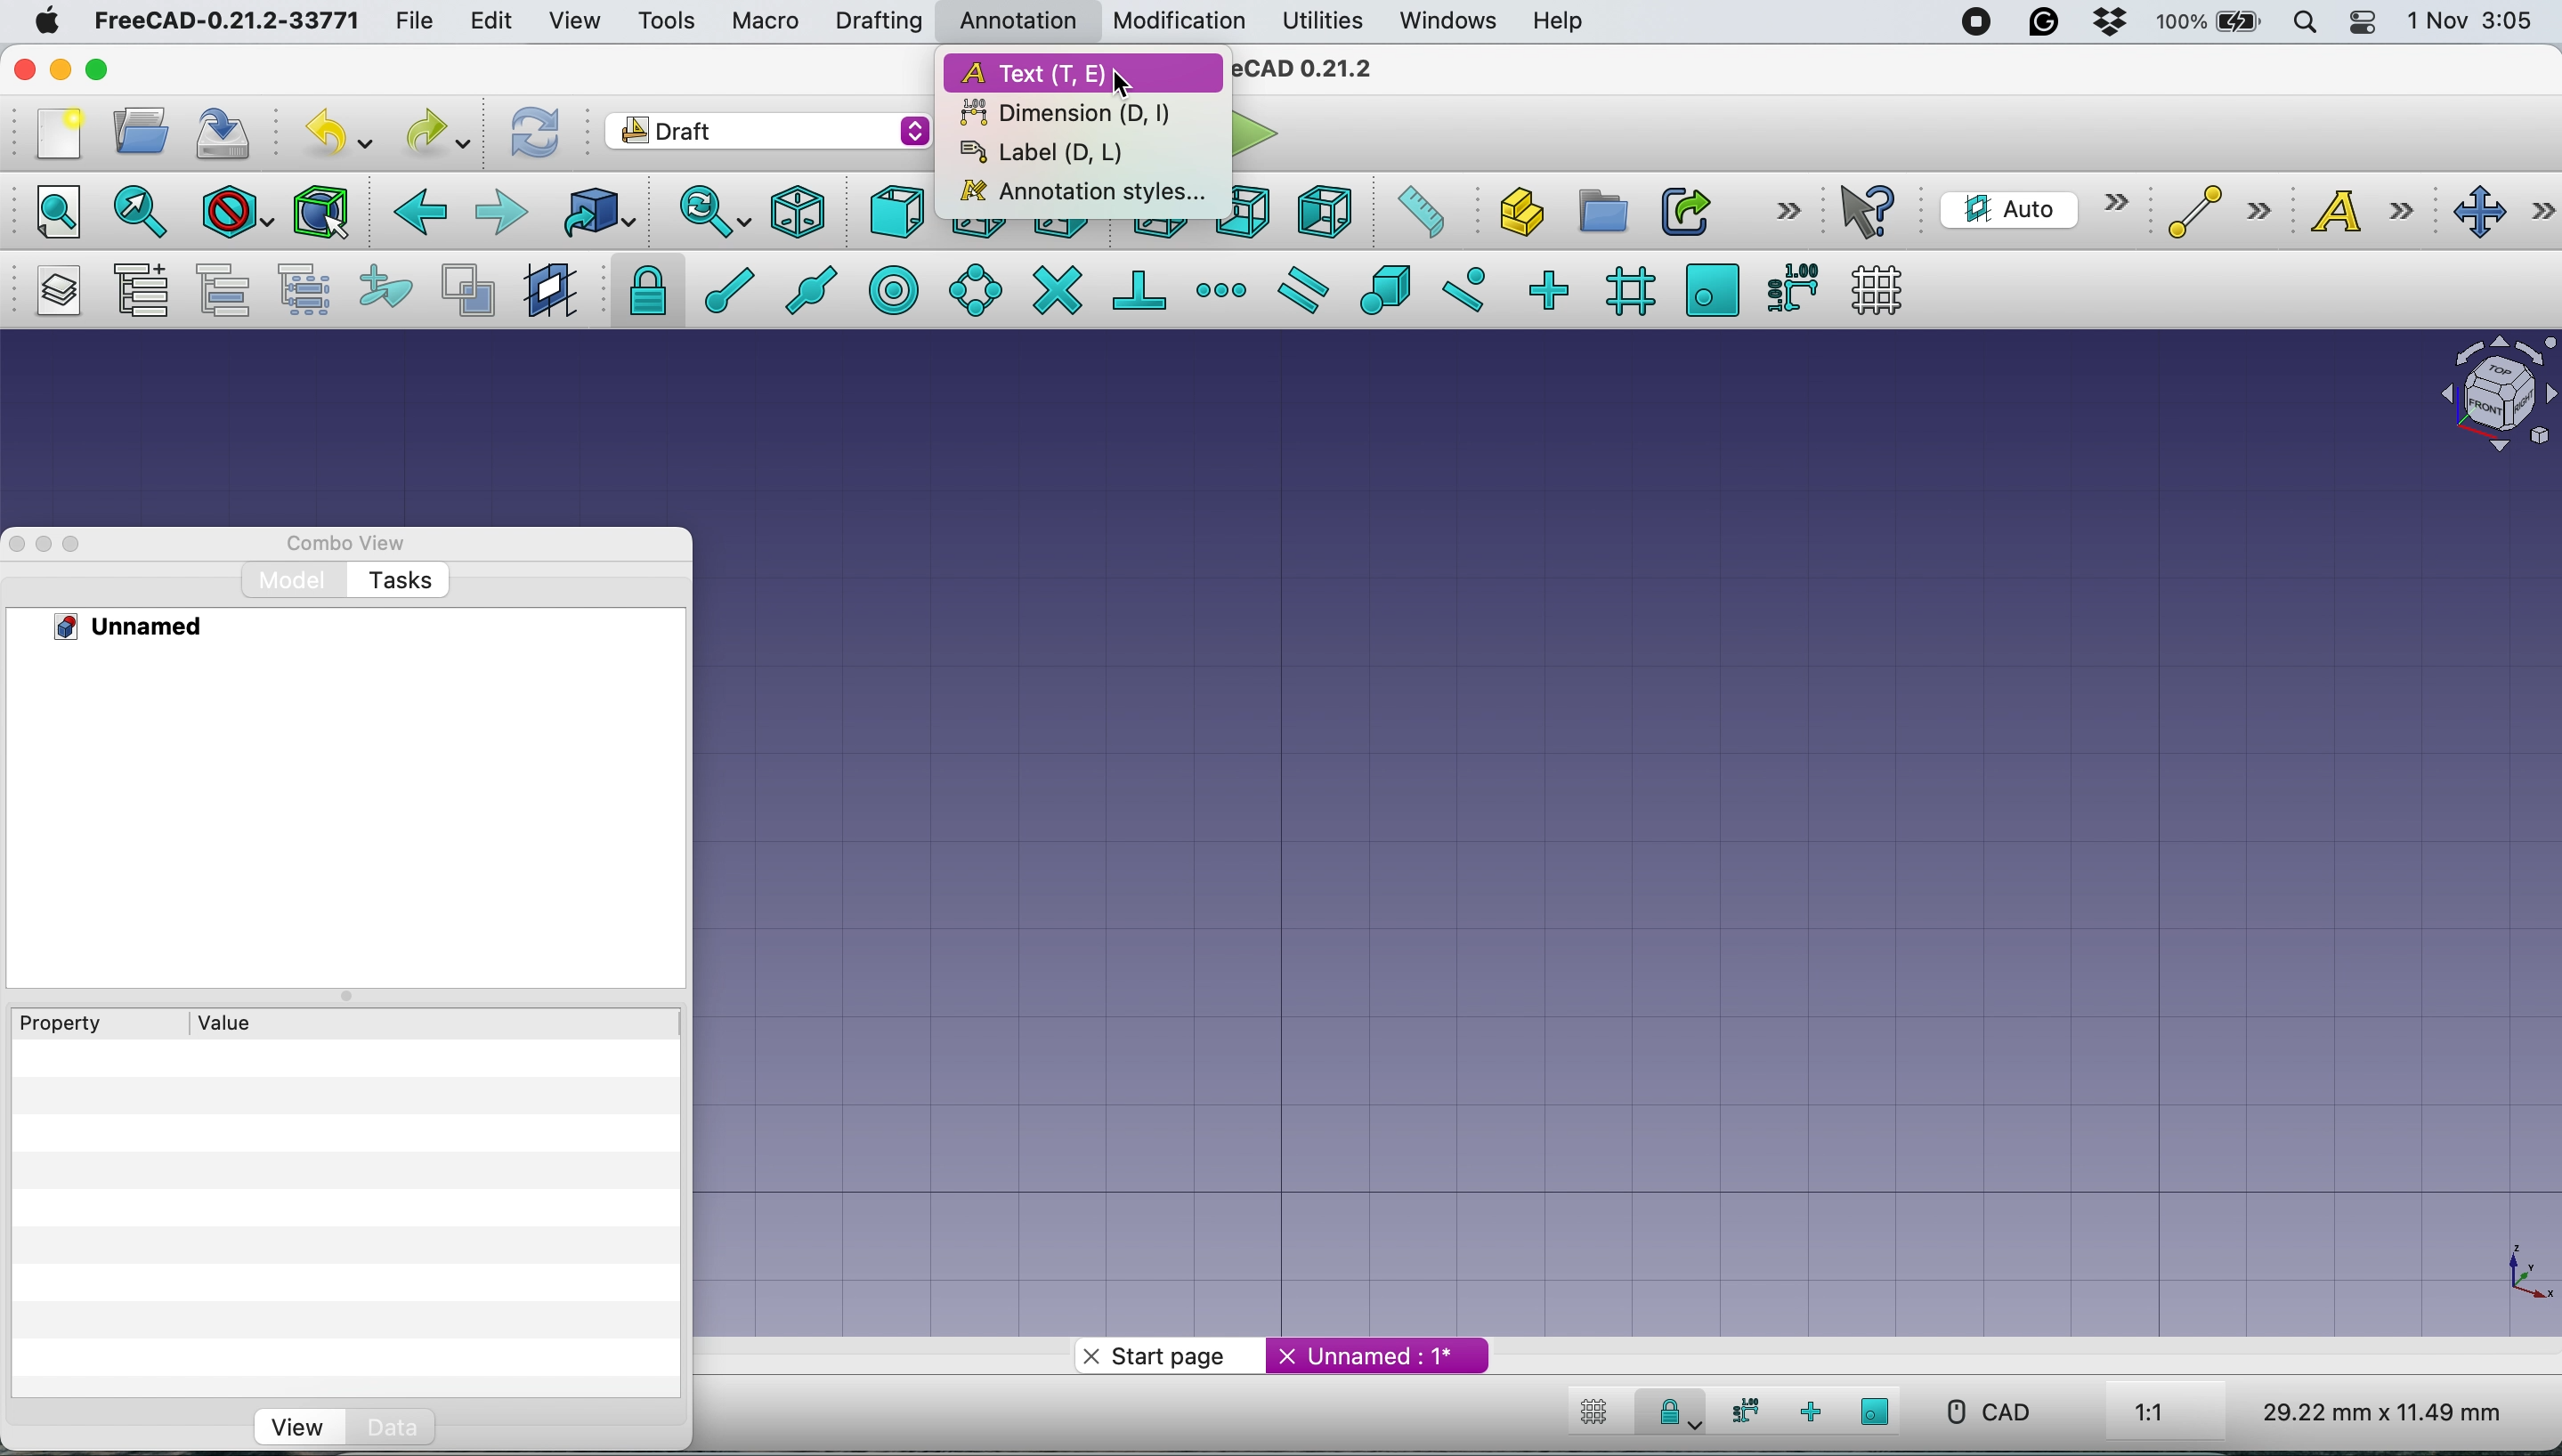 This screenshot has width=2562, height=1456. What do you see at coordinates (55, 137) in the screenshot?
I see `new` at bounding box center [55, 137].